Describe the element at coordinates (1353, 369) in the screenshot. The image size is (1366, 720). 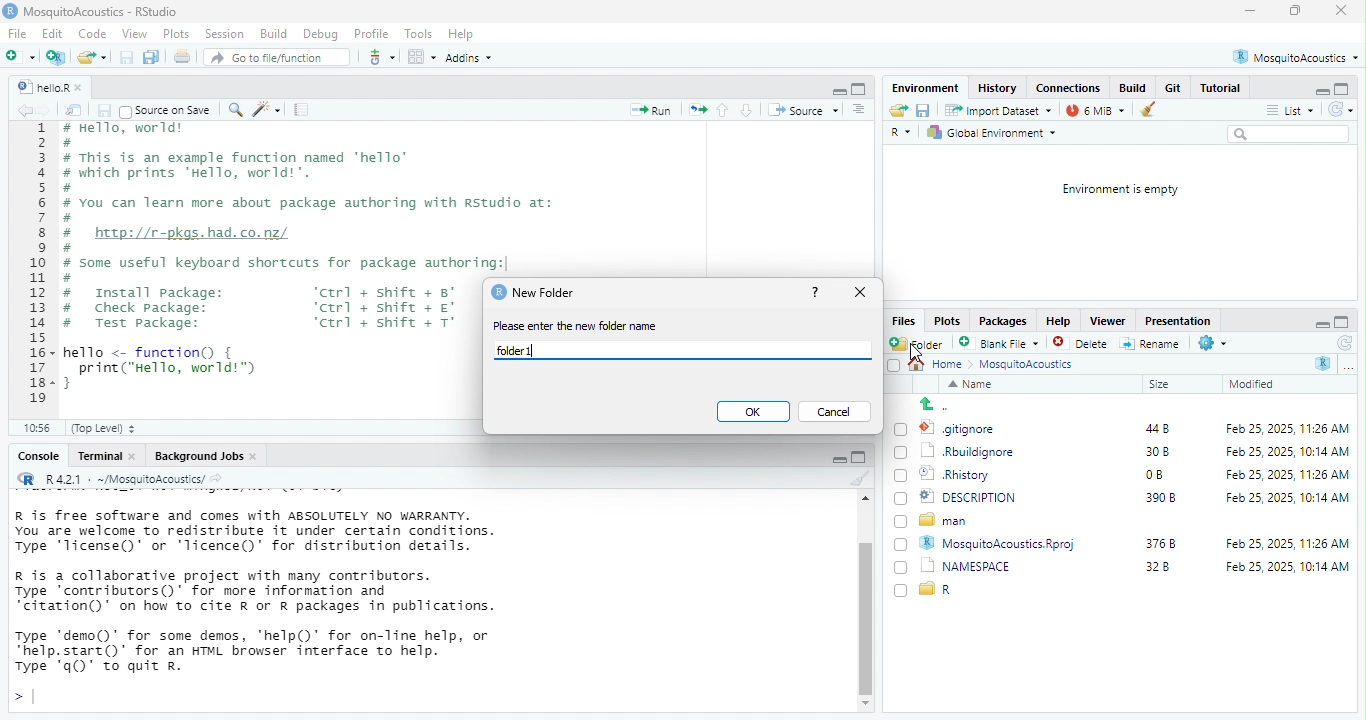
I see `option` at that location.